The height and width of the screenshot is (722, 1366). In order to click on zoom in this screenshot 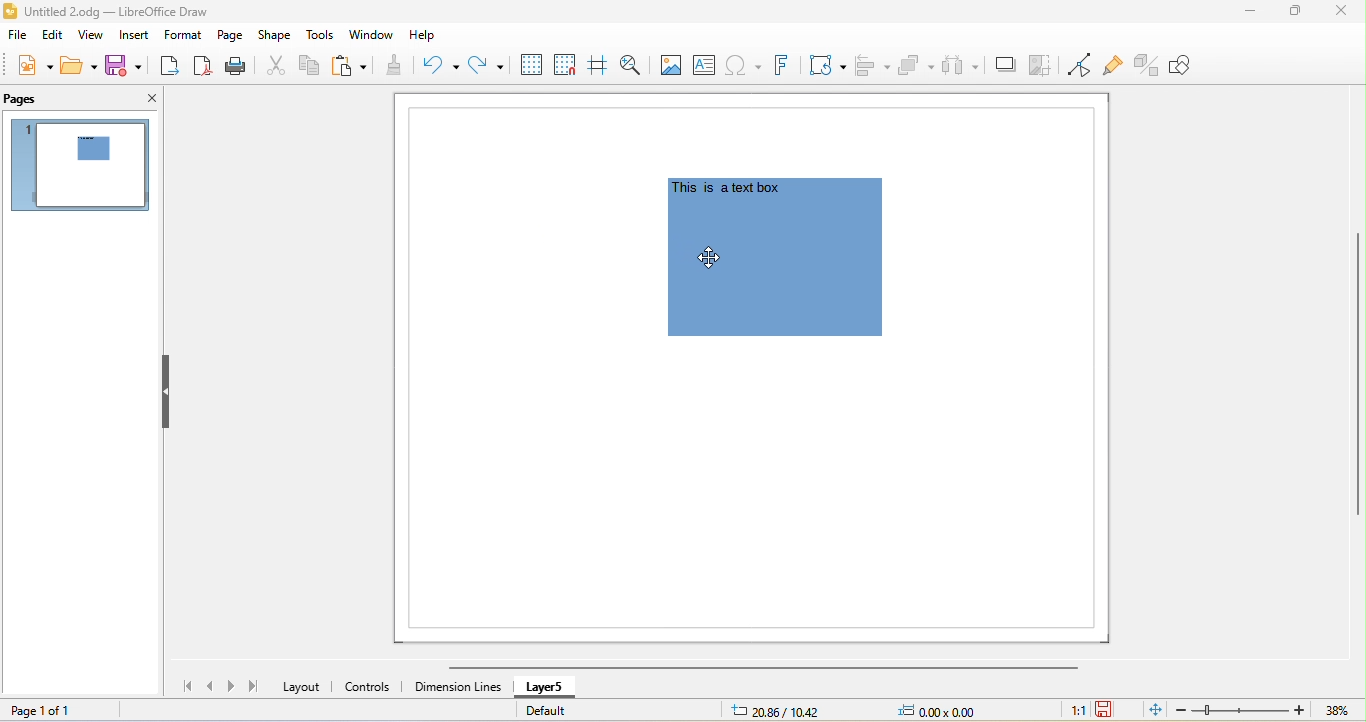, I will do `click(1240, 710)`.